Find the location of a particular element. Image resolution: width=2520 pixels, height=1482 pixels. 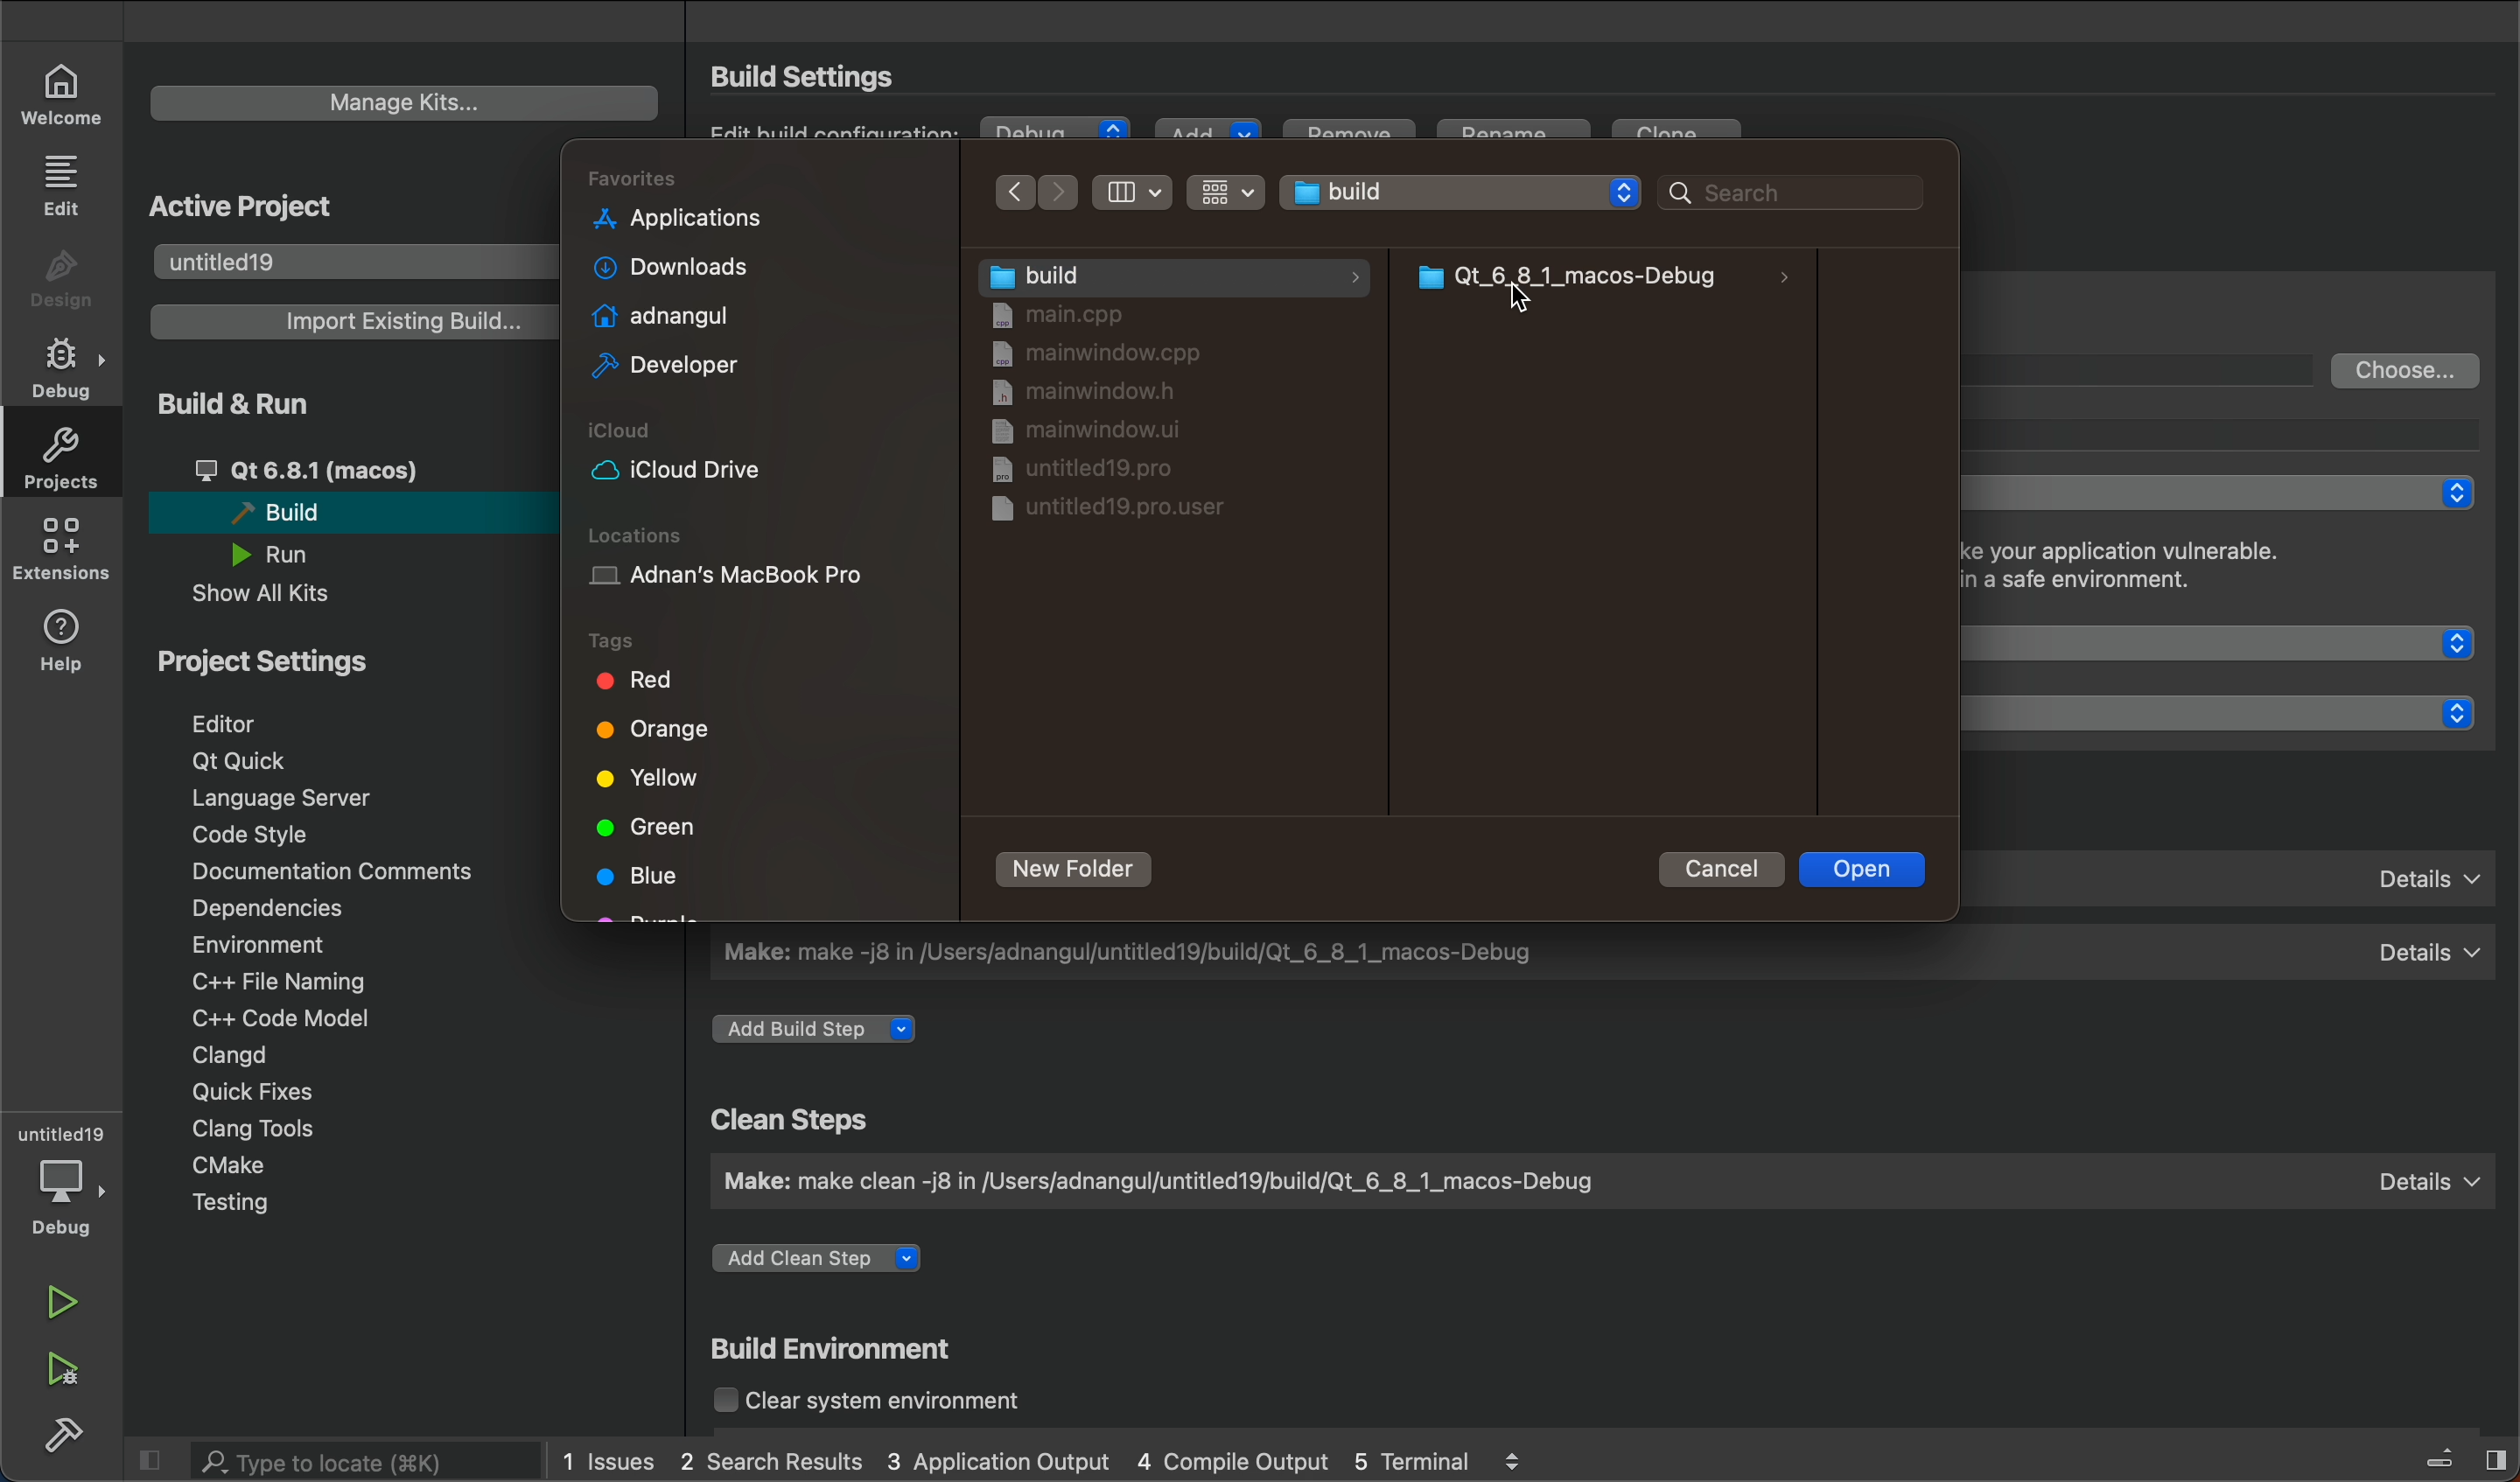

might make your application vulnerable only use in a safe environment. is located at coordinates (2176, 570).